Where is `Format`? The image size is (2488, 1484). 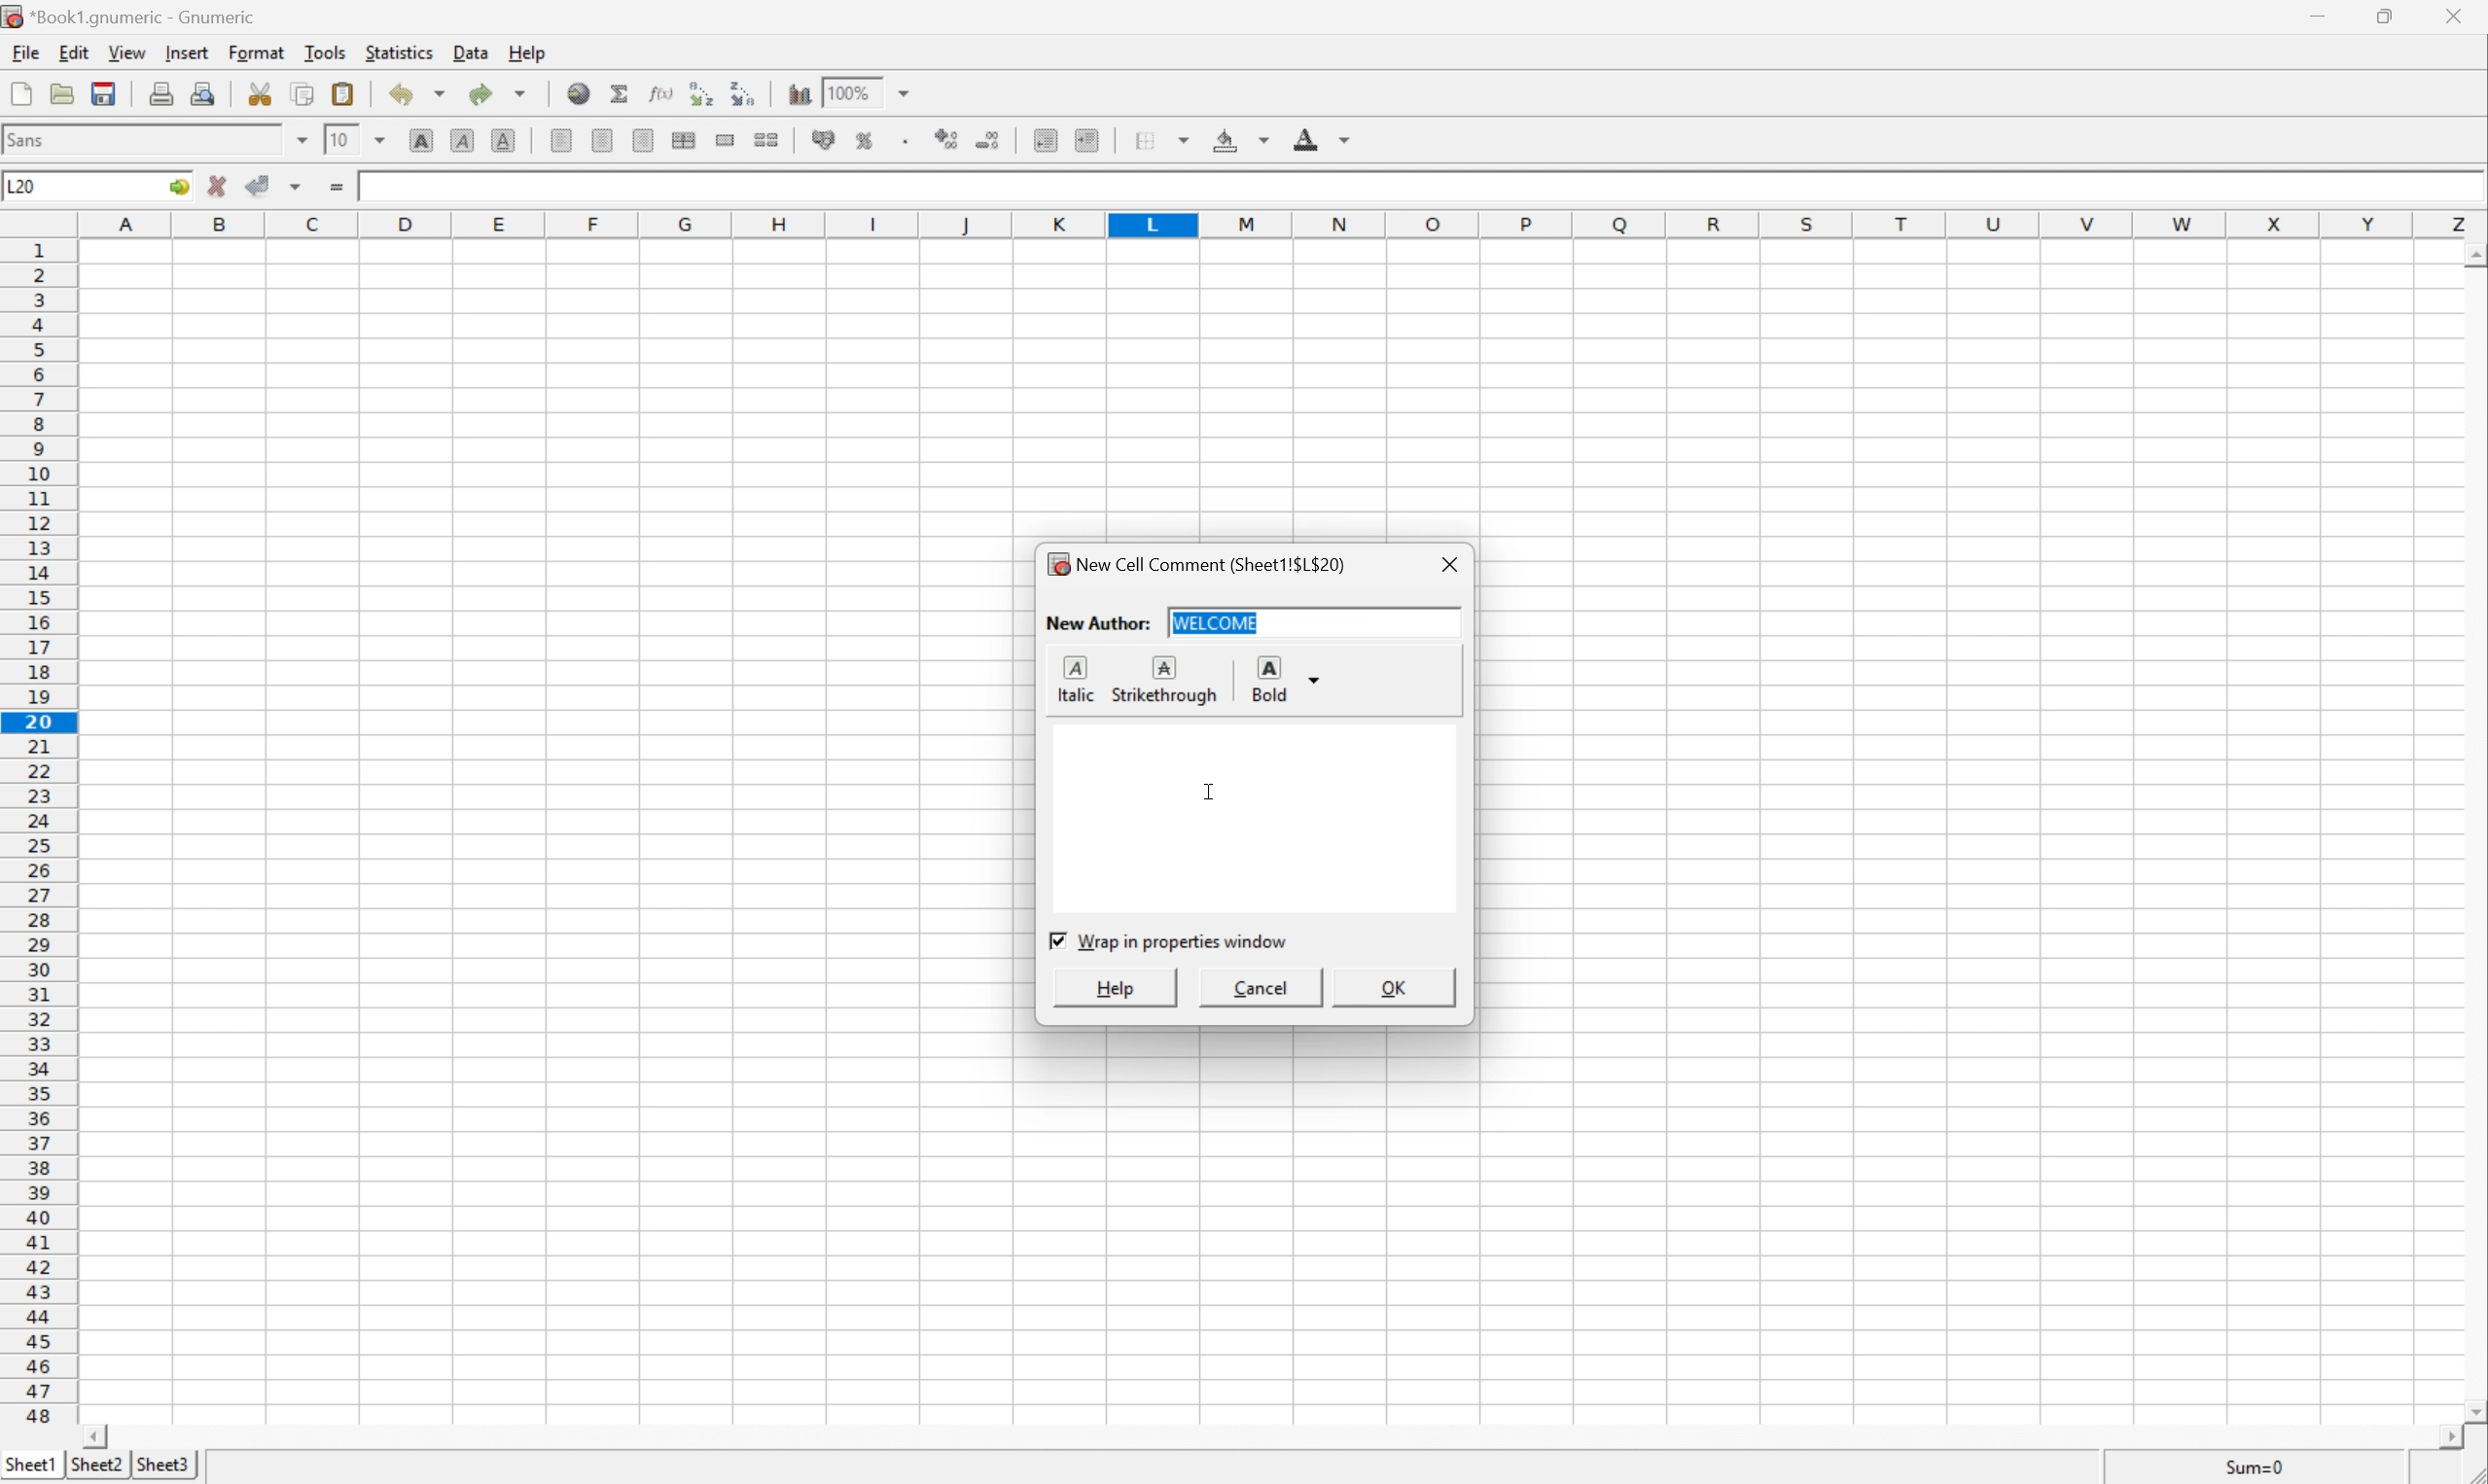 Format is located at coordinates (255, 51).